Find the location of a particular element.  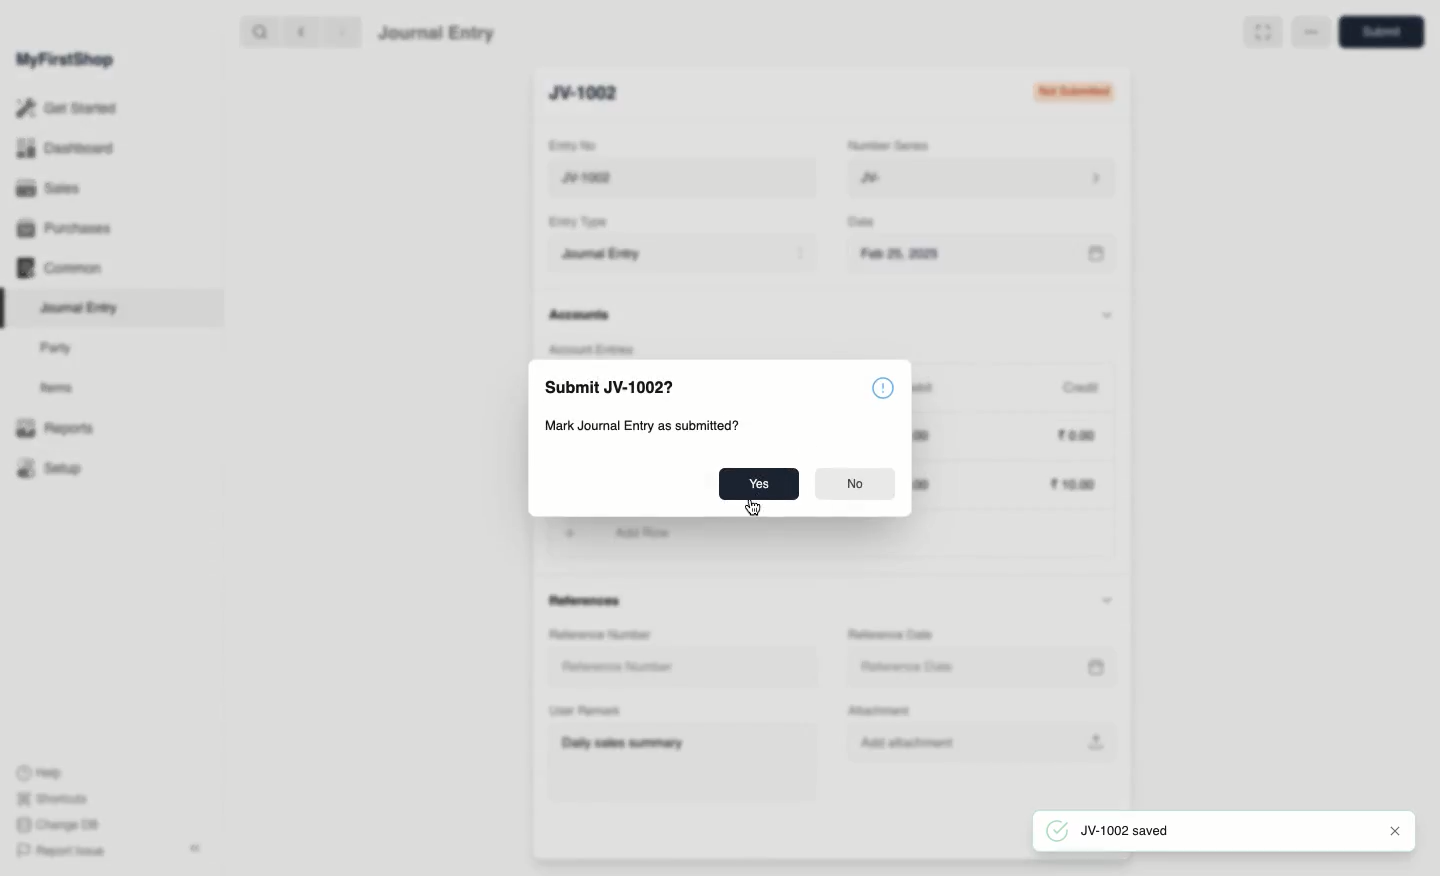

Submit JV-1002? is located at coordinates (613, 390).